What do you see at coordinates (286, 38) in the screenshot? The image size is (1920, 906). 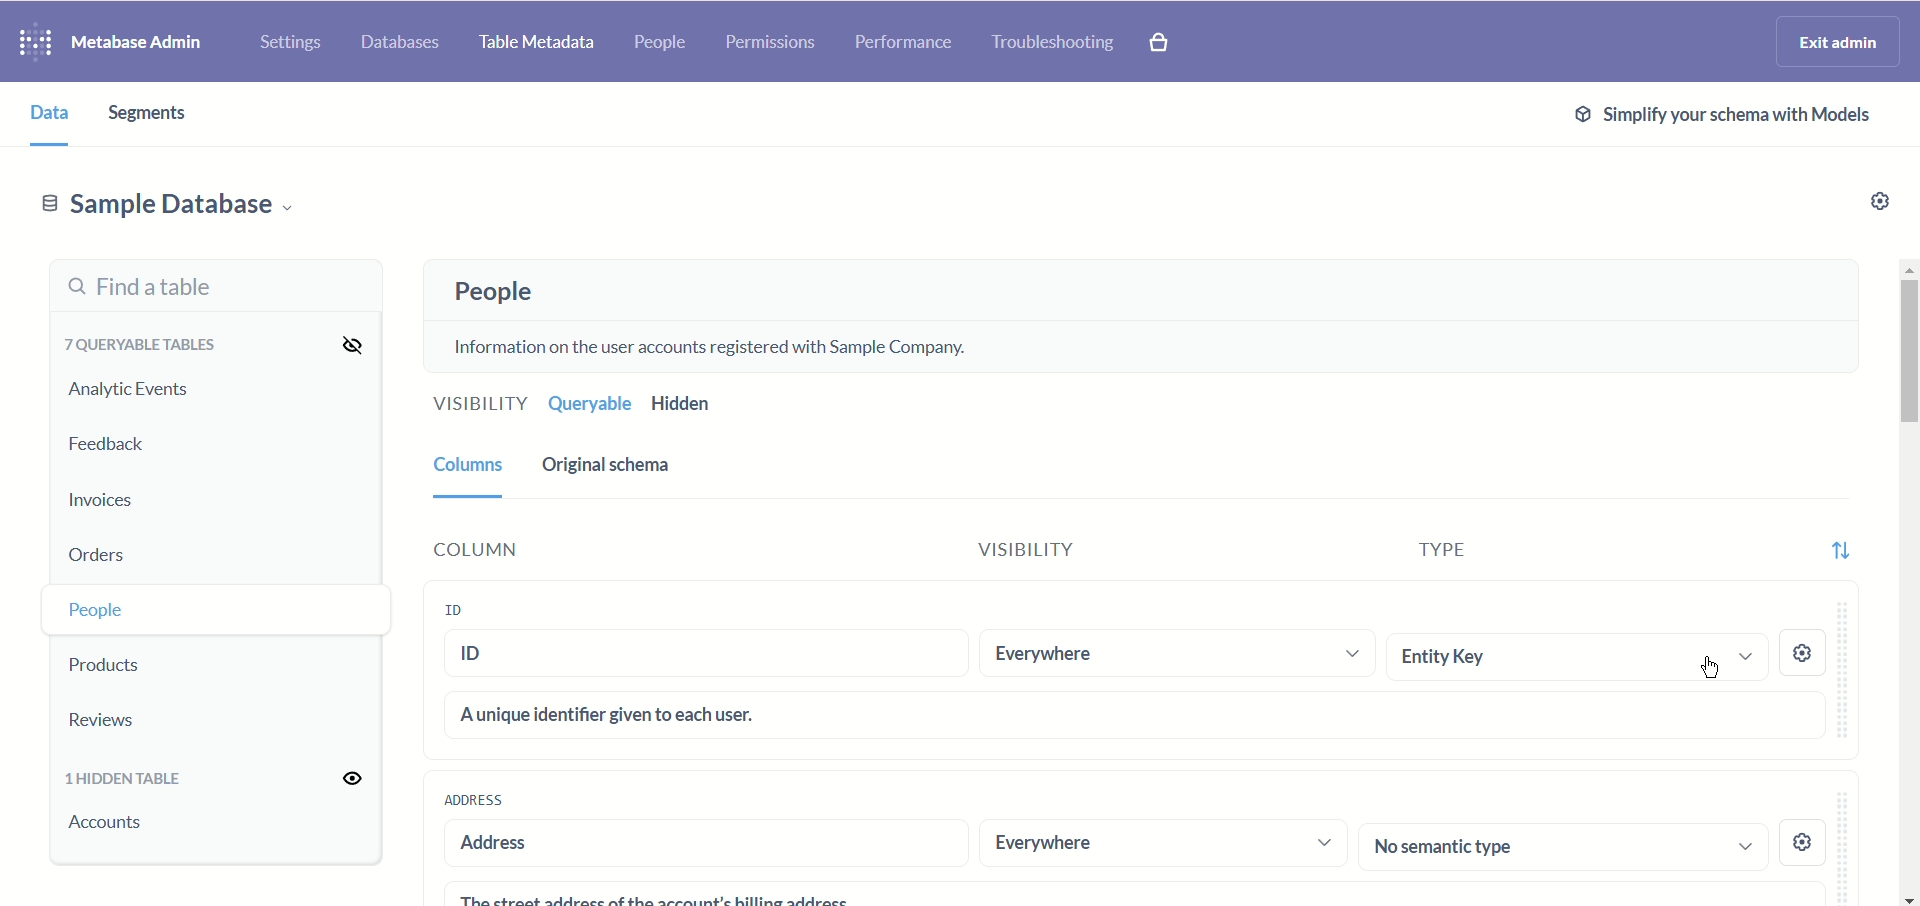 I see `Settings` at bounding box center [286, 38].